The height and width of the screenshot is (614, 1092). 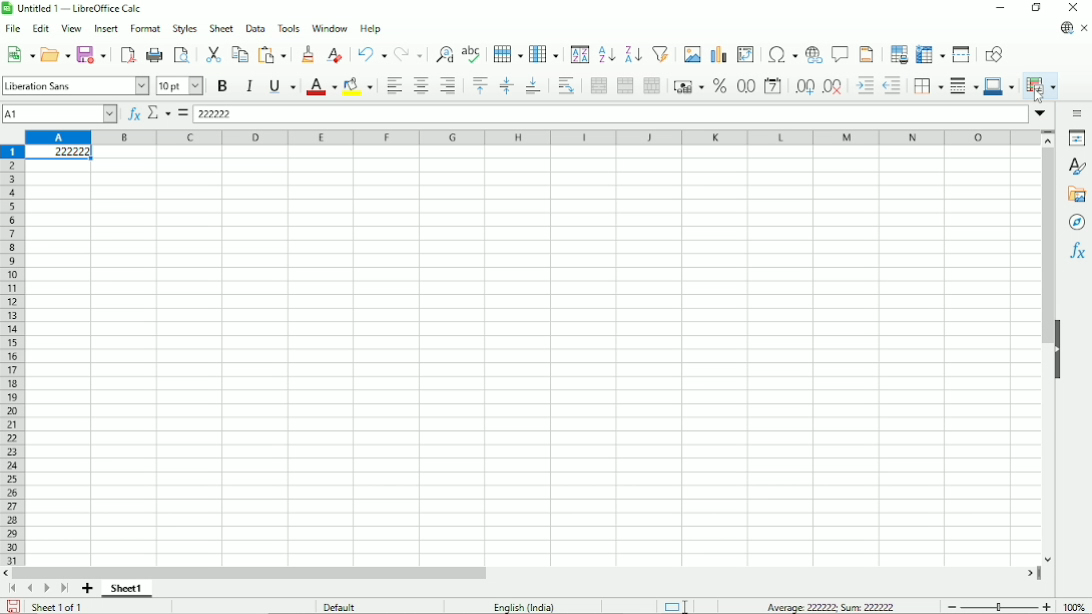 I want to click on Save, so click(x=94, y=53).